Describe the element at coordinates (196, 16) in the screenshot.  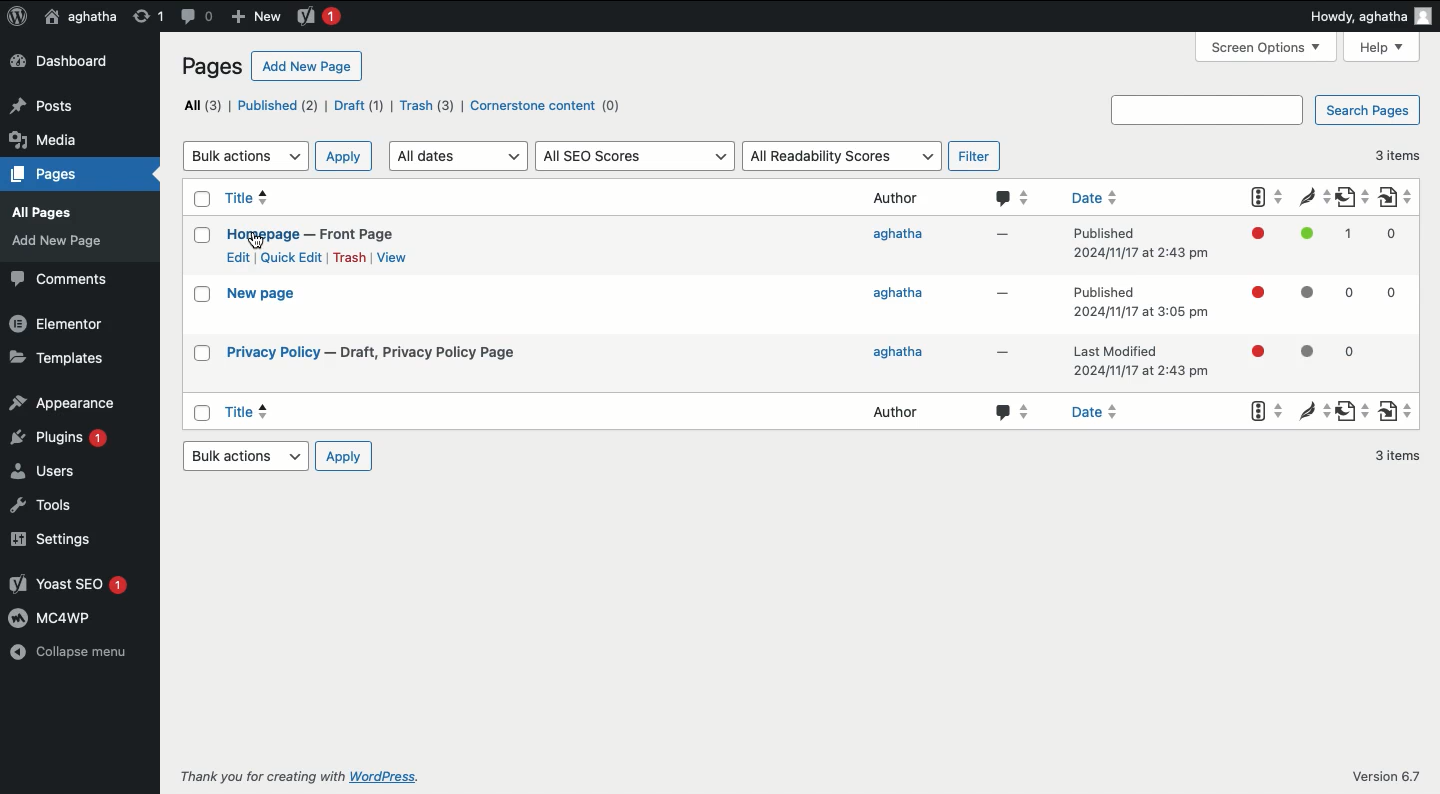
I see `Comment` at that location.